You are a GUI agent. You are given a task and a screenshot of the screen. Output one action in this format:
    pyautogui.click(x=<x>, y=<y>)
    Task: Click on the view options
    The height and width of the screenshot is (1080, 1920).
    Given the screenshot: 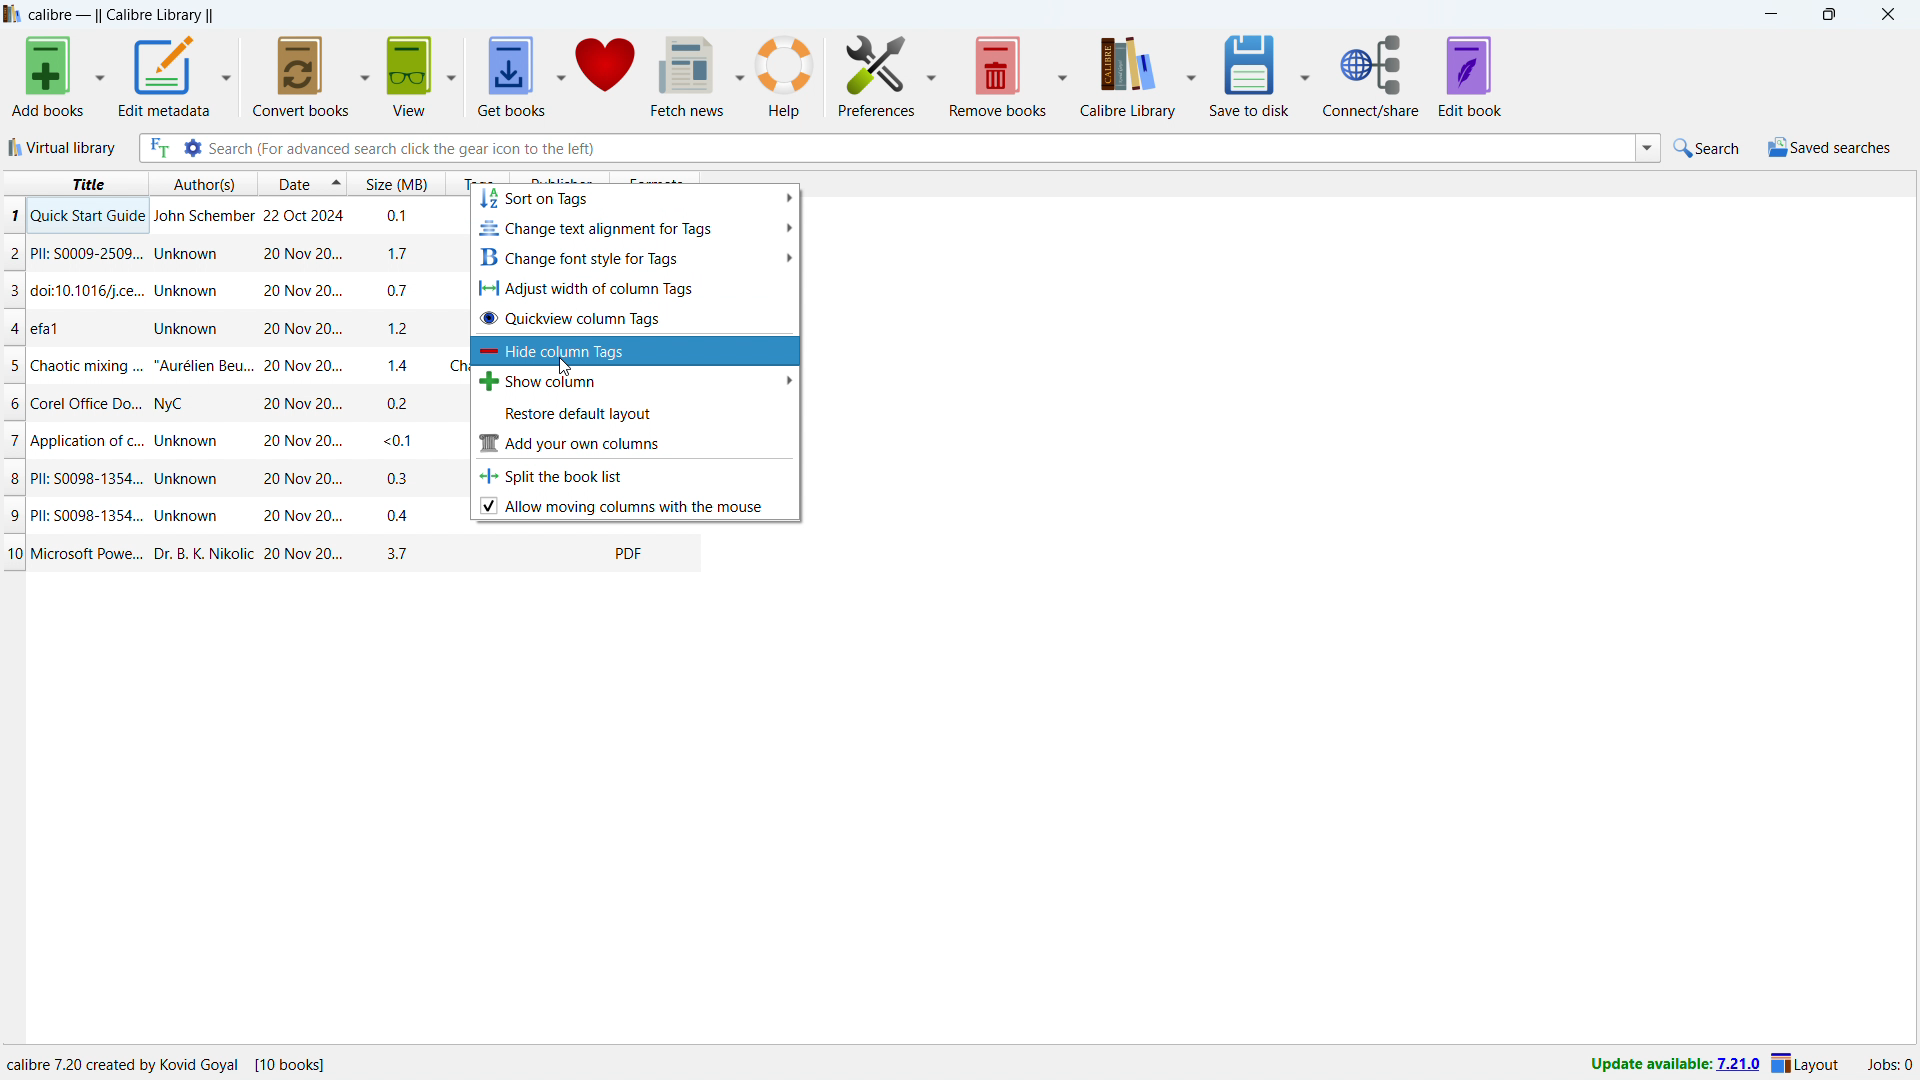 What is the action you would take?
    pyautogui.click(x=453, y=72)
    